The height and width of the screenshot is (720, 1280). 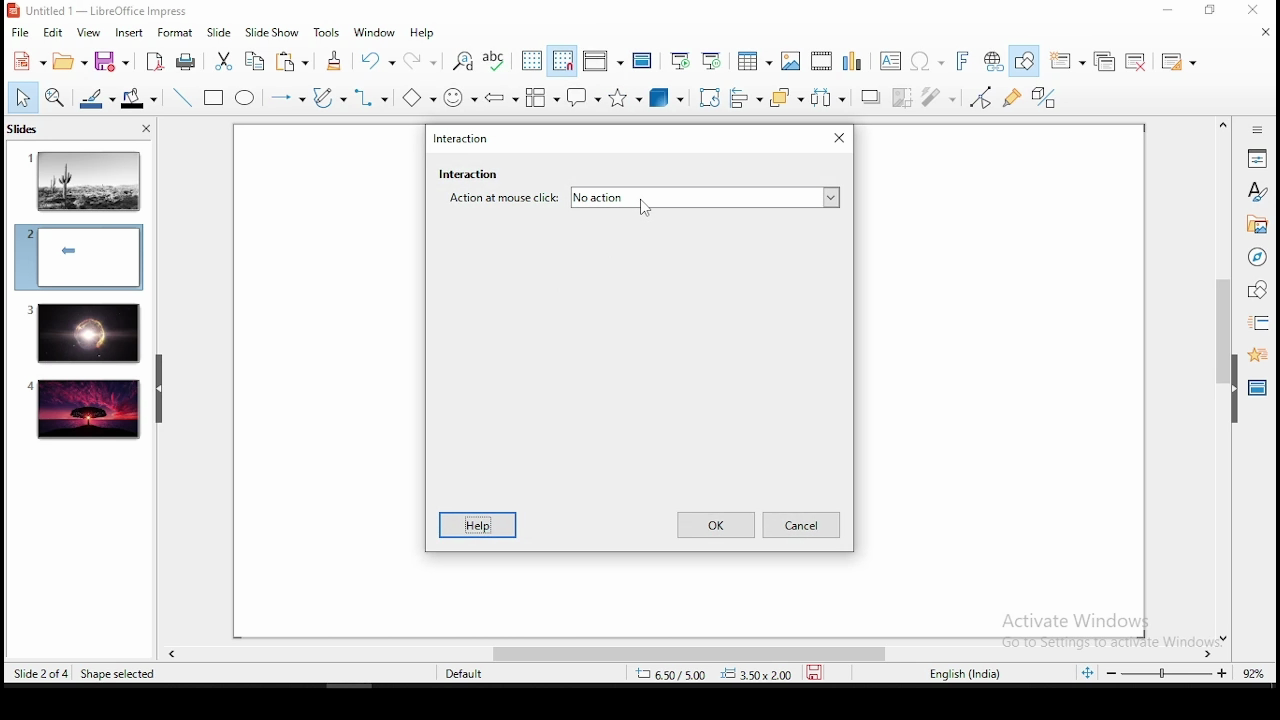 What do you see at coordinates (1046, 97) in the screenshot?
I see `toggle extrusiuon` at bounding box center [1046, 97].